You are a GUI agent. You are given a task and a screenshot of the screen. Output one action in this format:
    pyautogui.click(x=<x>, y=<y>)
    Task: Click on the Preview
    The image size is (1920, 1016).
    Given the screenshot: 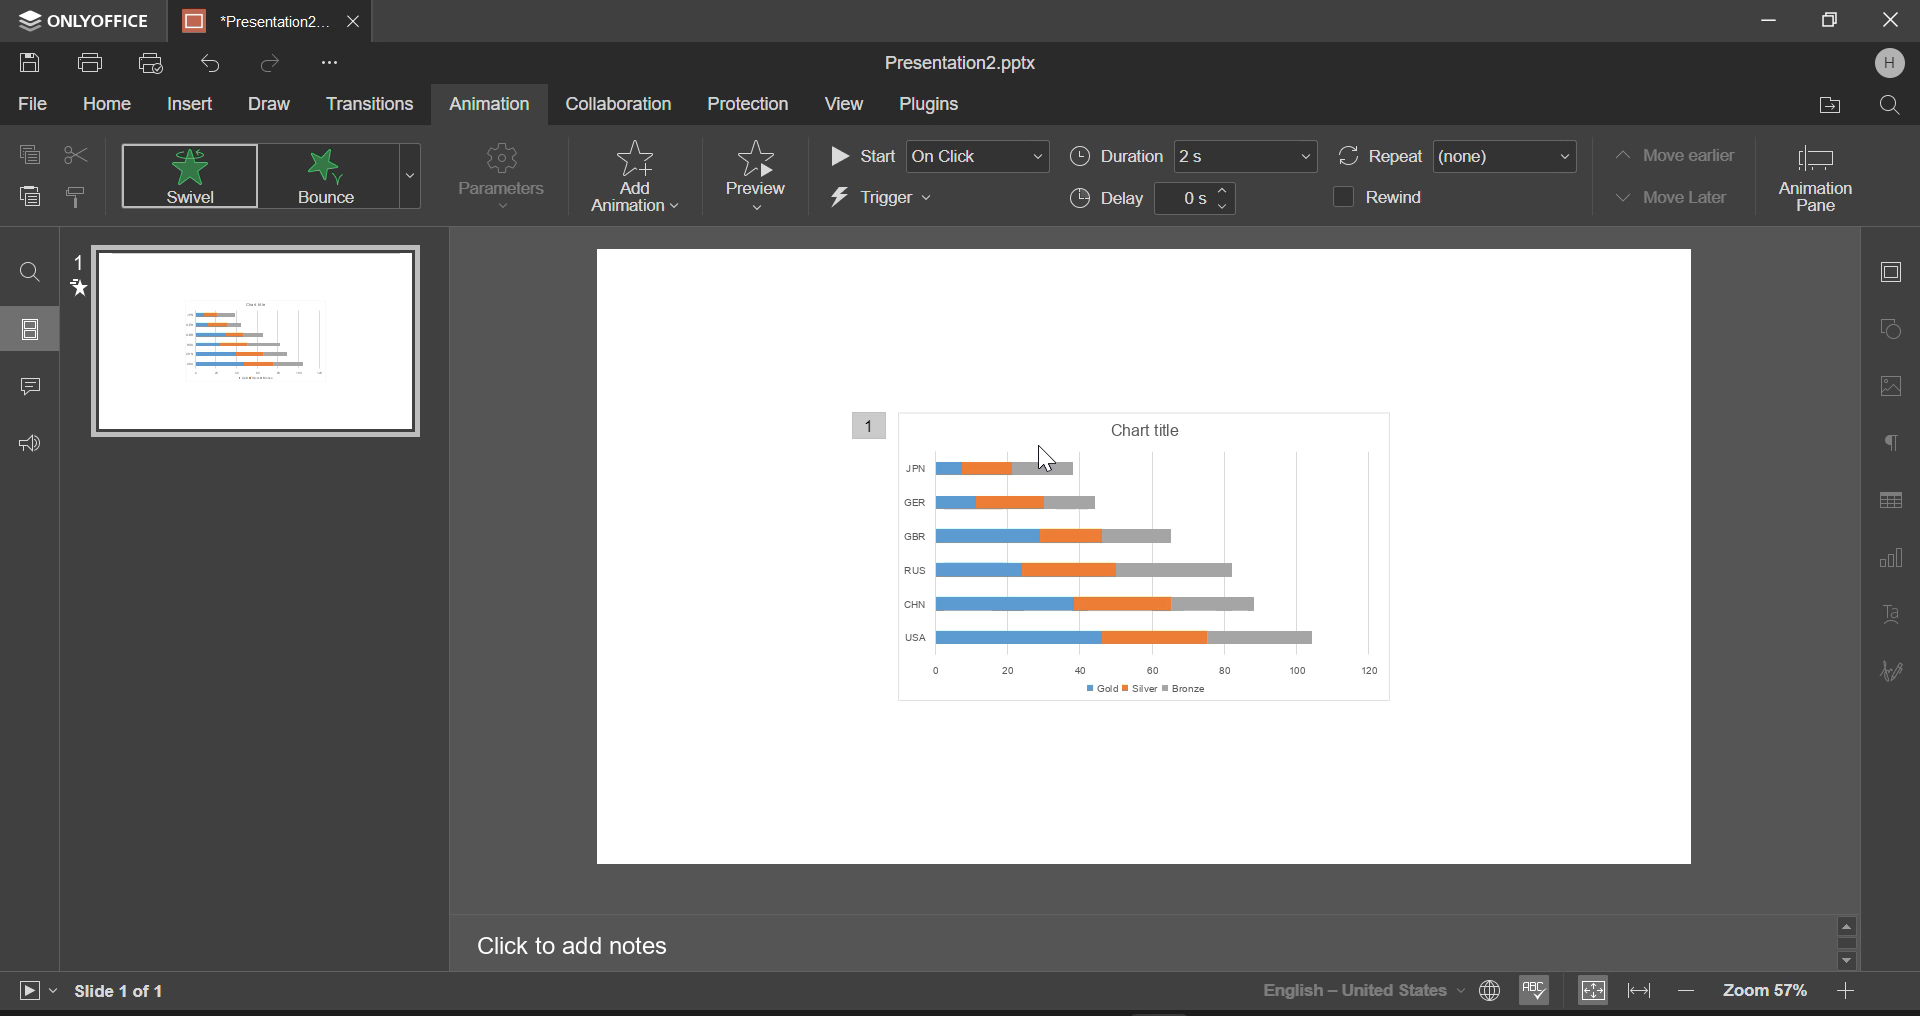 What is the action you would take?
    pyautogui.click(x=756, y=173)
    